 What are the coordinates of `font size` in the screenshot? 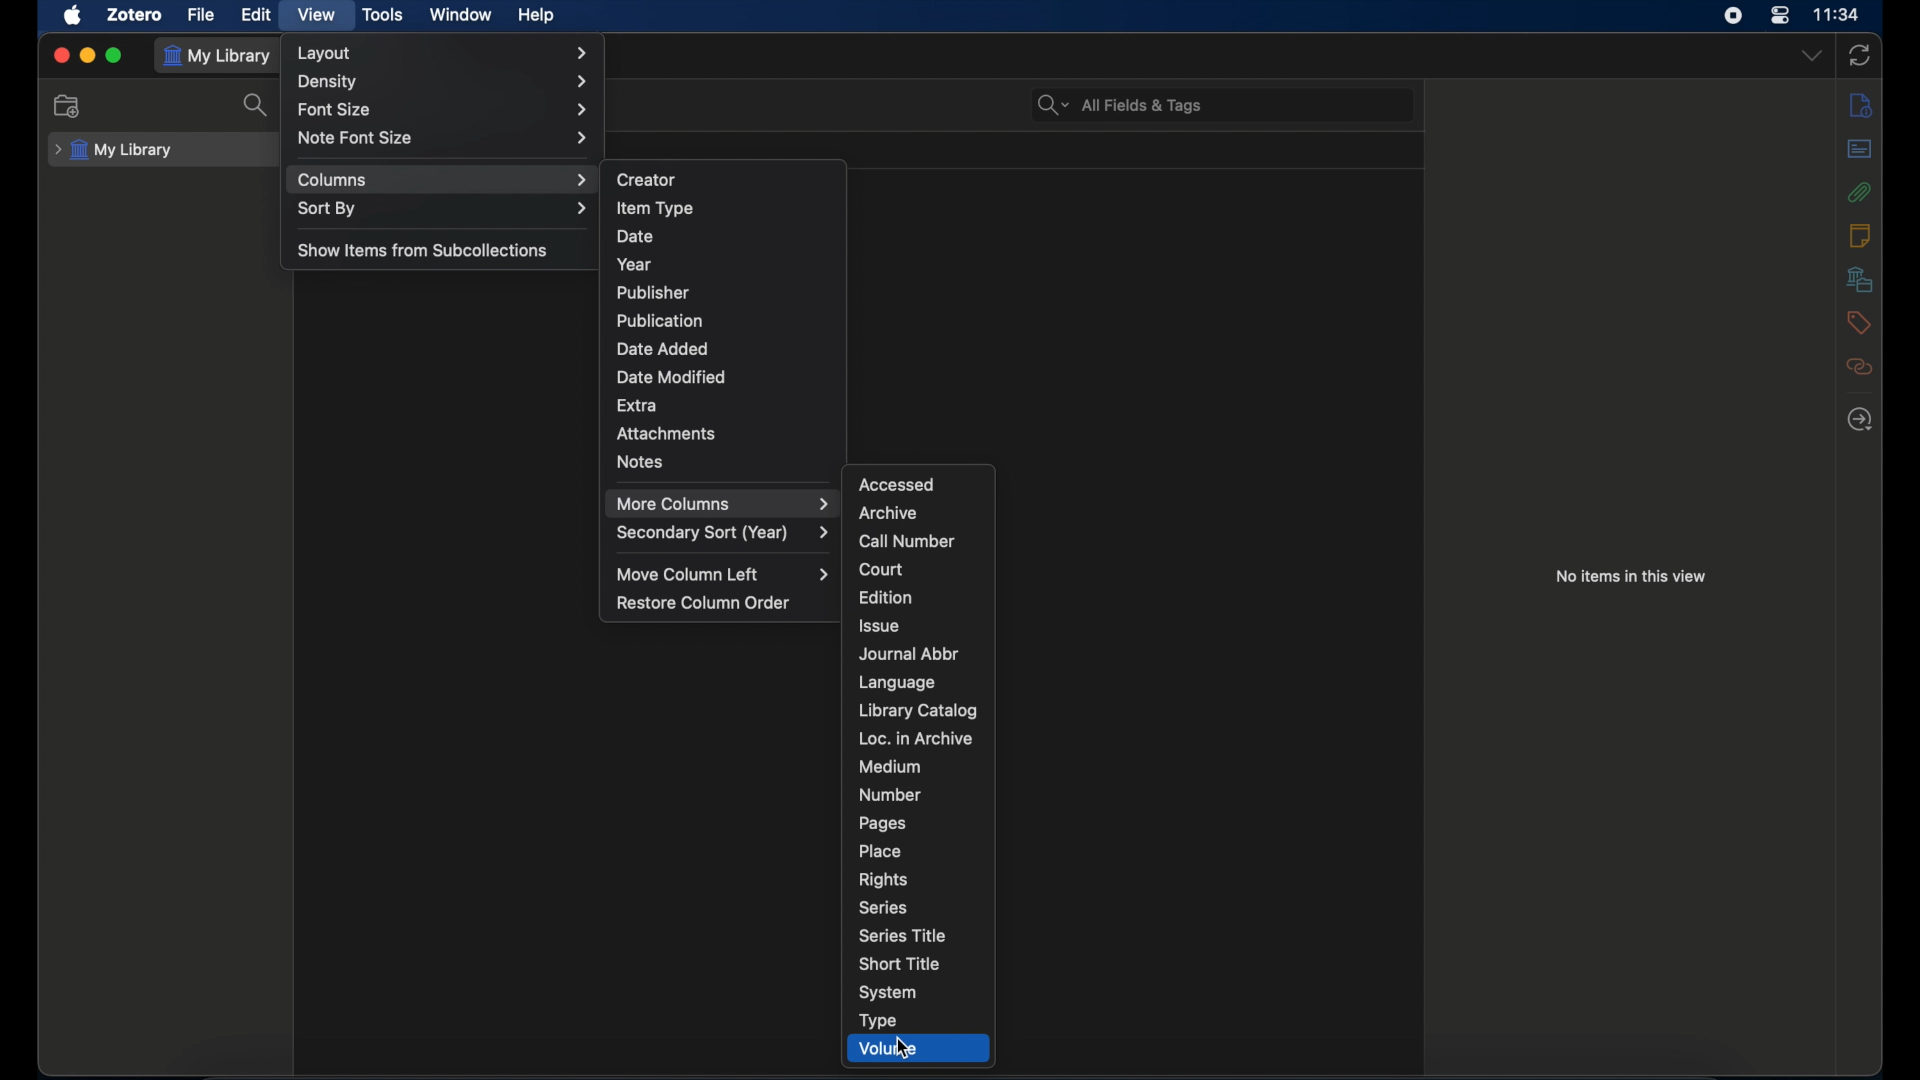 It's located at (448, 110).